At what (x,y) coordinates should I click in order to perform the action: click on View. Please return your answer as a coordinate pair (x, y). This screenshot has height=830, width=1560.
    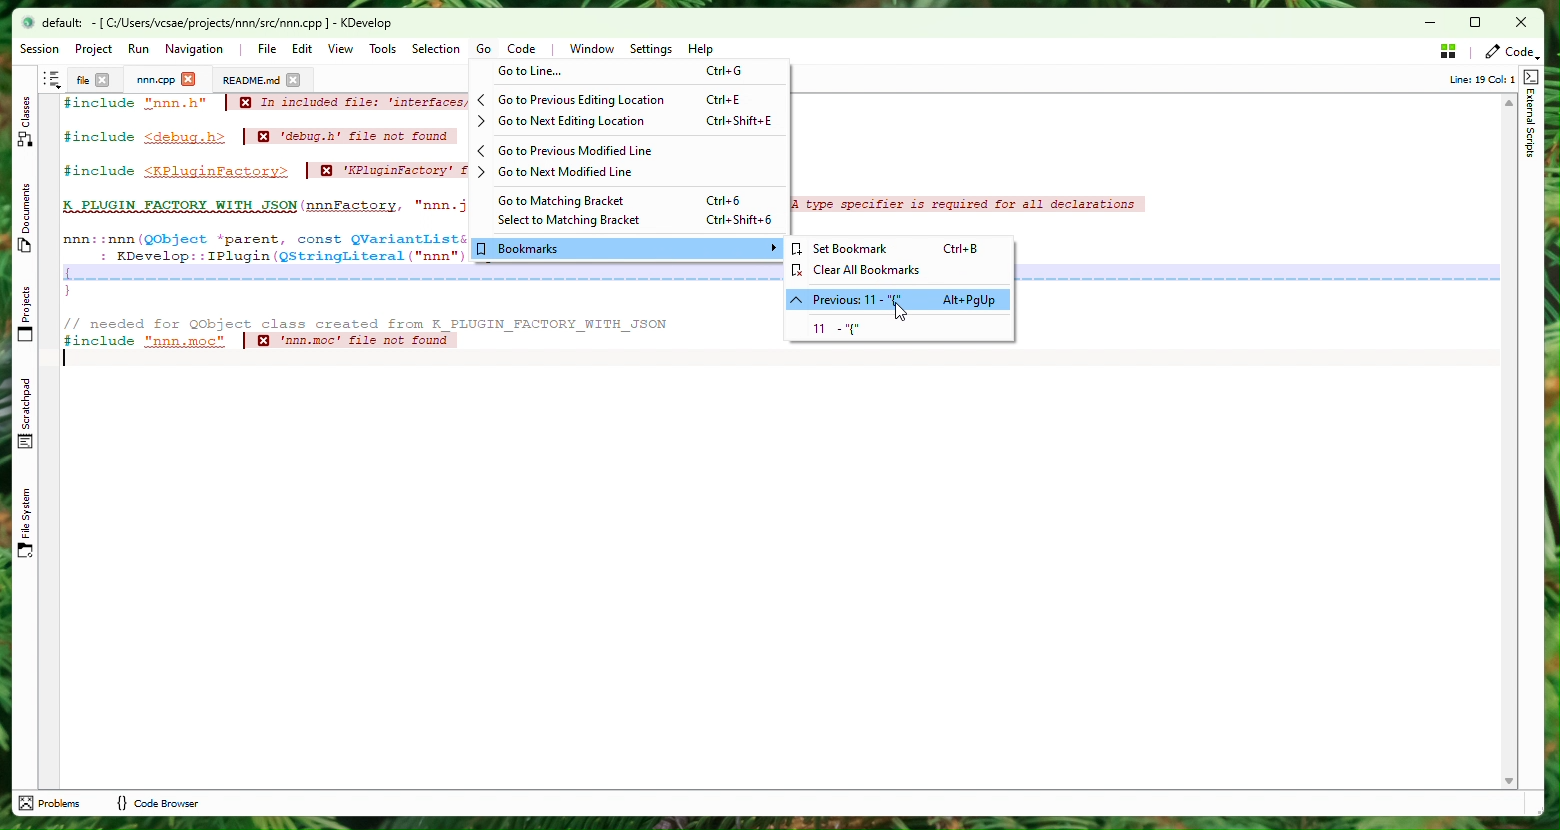
    Looking at the image, I should click on (342, 49).